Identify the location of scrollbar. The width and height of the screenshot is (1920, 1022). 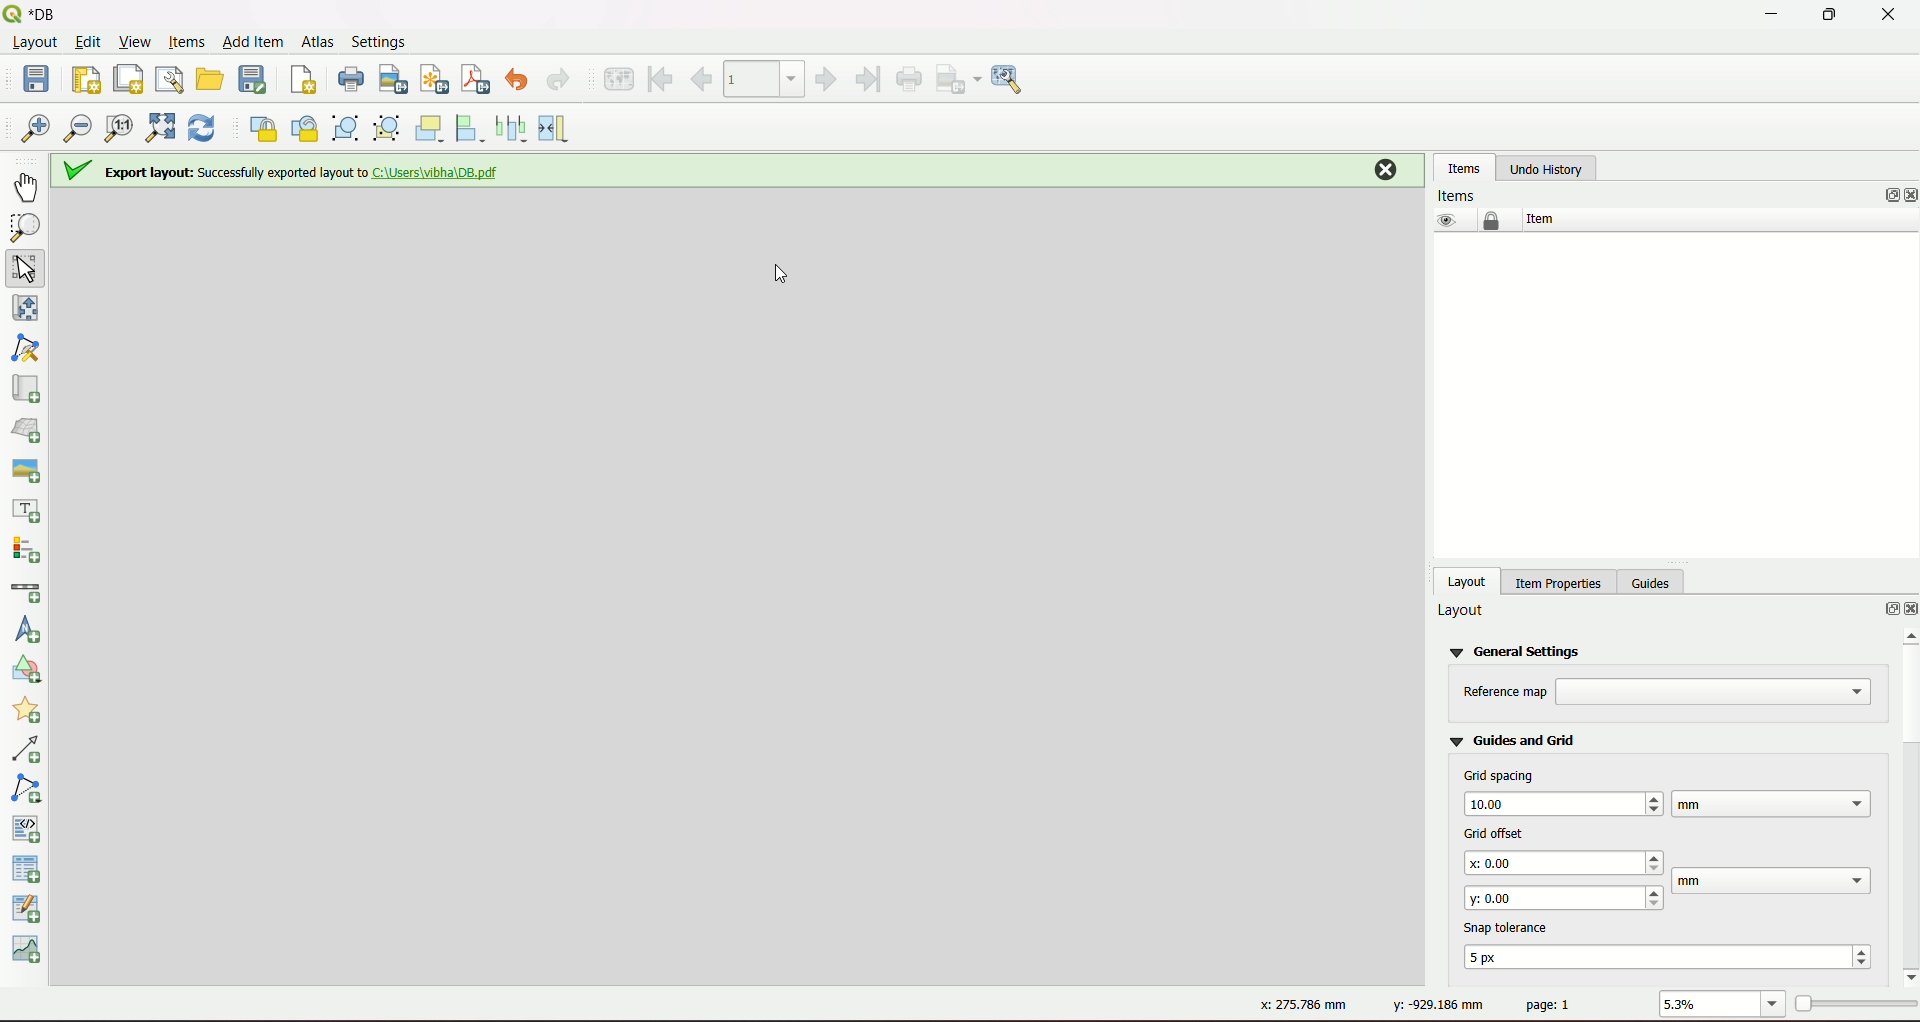
(1906, 804).